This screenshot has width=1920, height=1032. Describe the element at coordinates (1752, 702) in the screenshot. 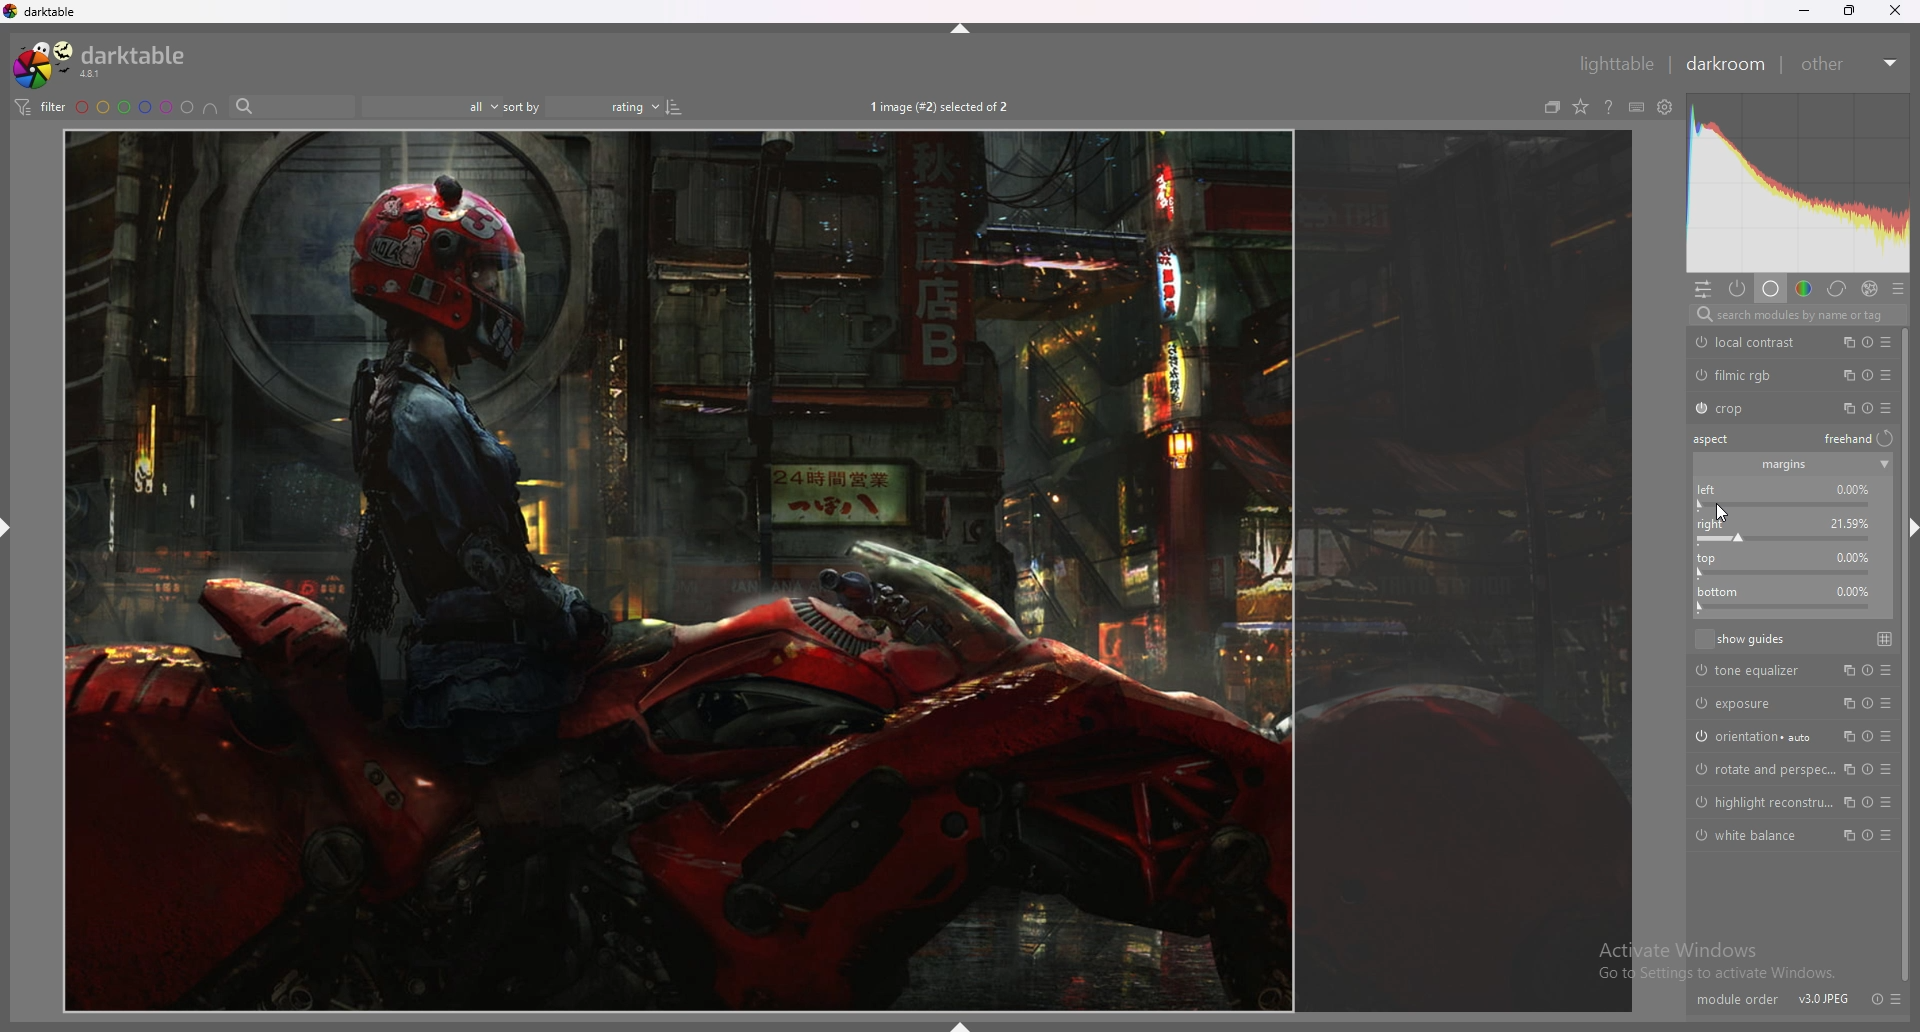

I see `exposure` at that location.